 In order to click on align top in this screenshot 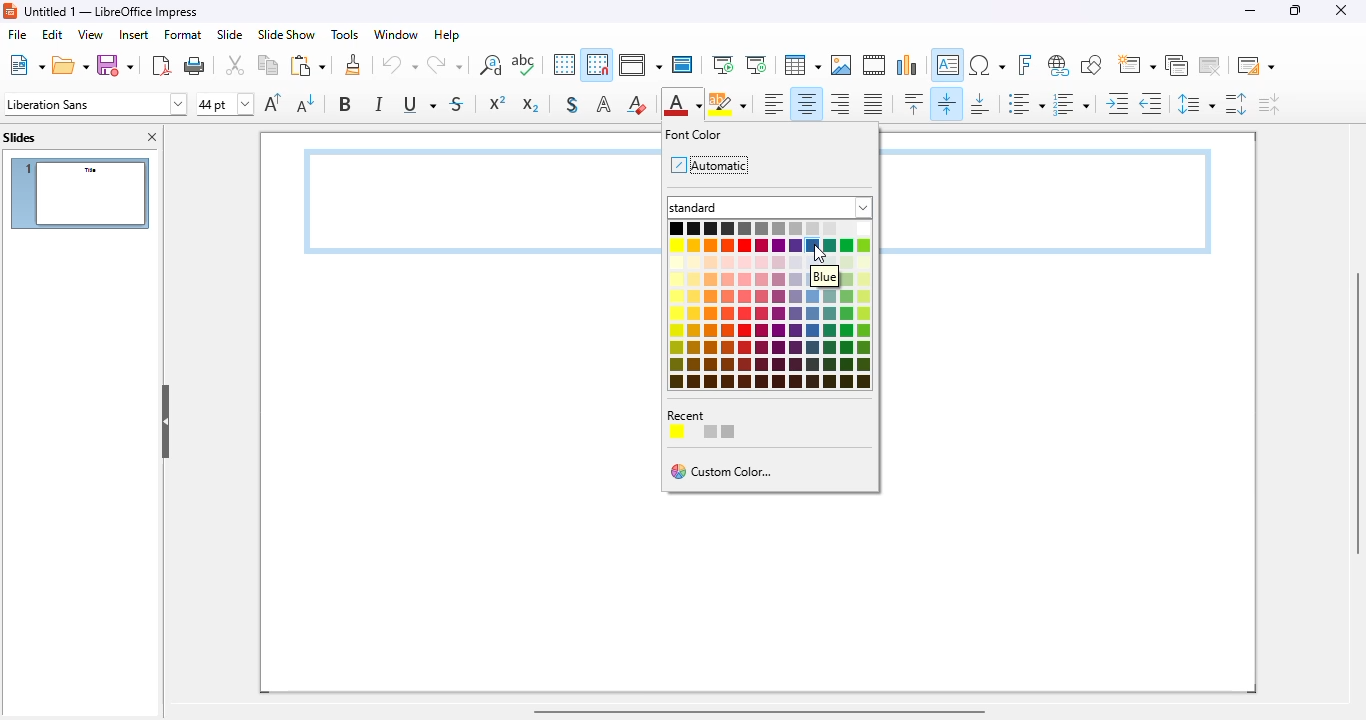, I will do `click(914, 103)`.